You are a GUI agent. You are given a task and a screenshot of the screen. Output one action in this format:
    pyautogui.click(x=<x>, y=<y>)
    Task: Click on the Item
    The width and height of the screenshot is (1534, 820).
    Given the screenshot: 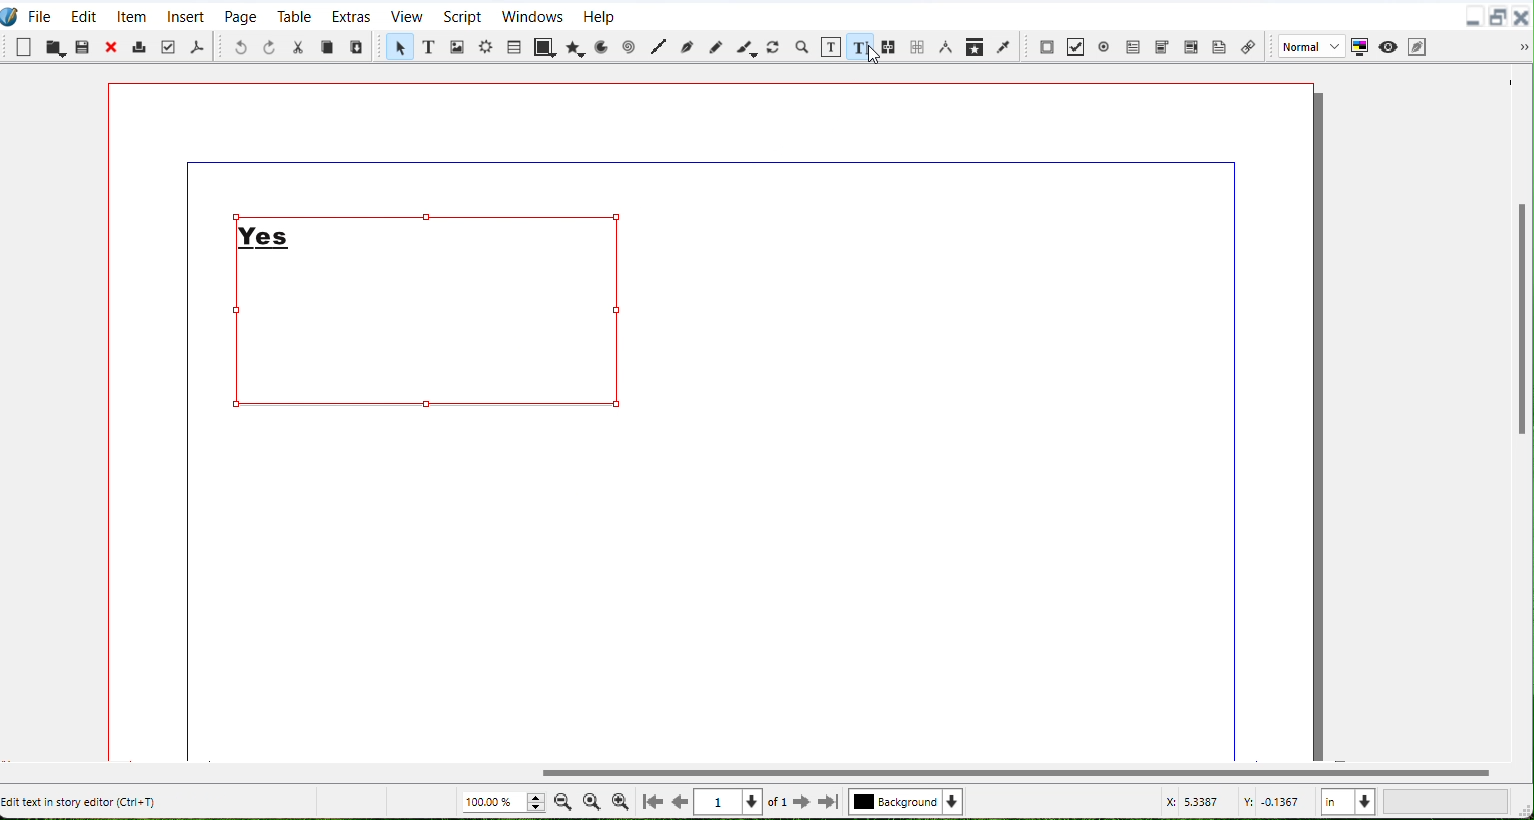 What is the action you would take?
    pyautogui.click(x=132, y=14)
    